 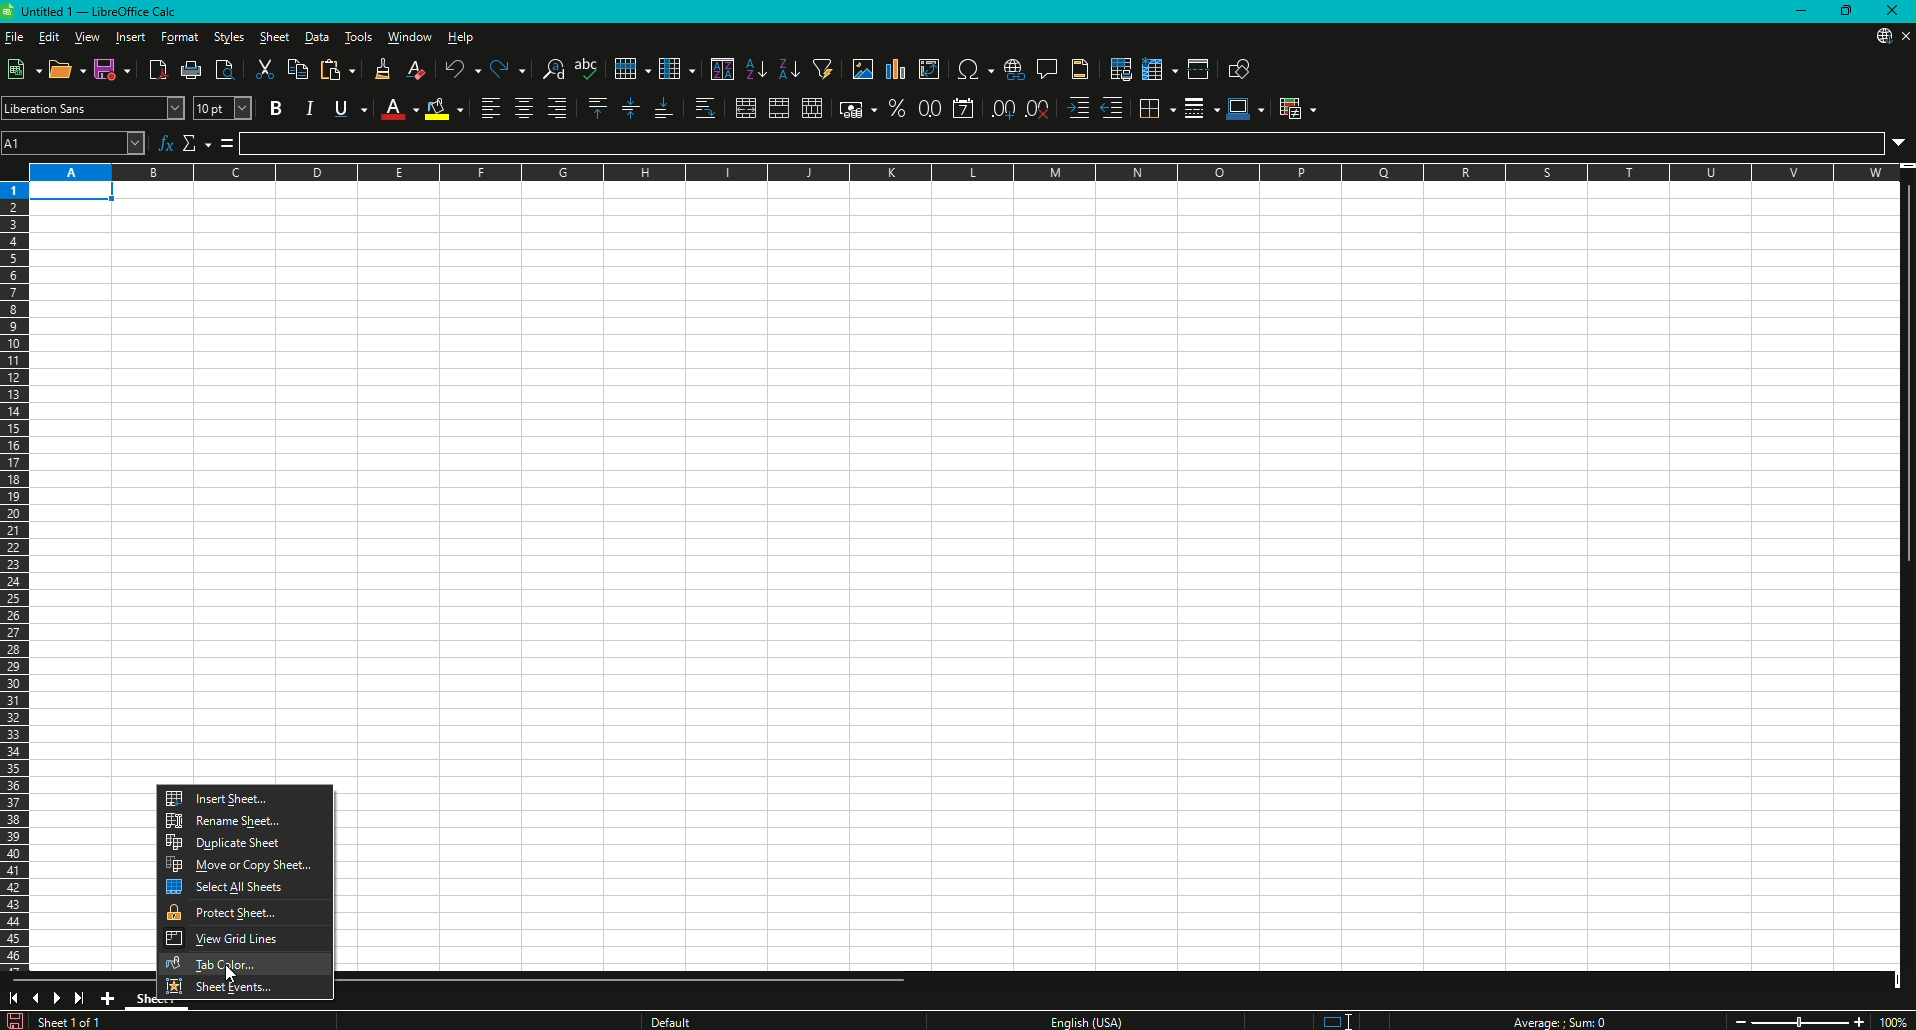 I want to click on Styles, so click(x=230, y=36).